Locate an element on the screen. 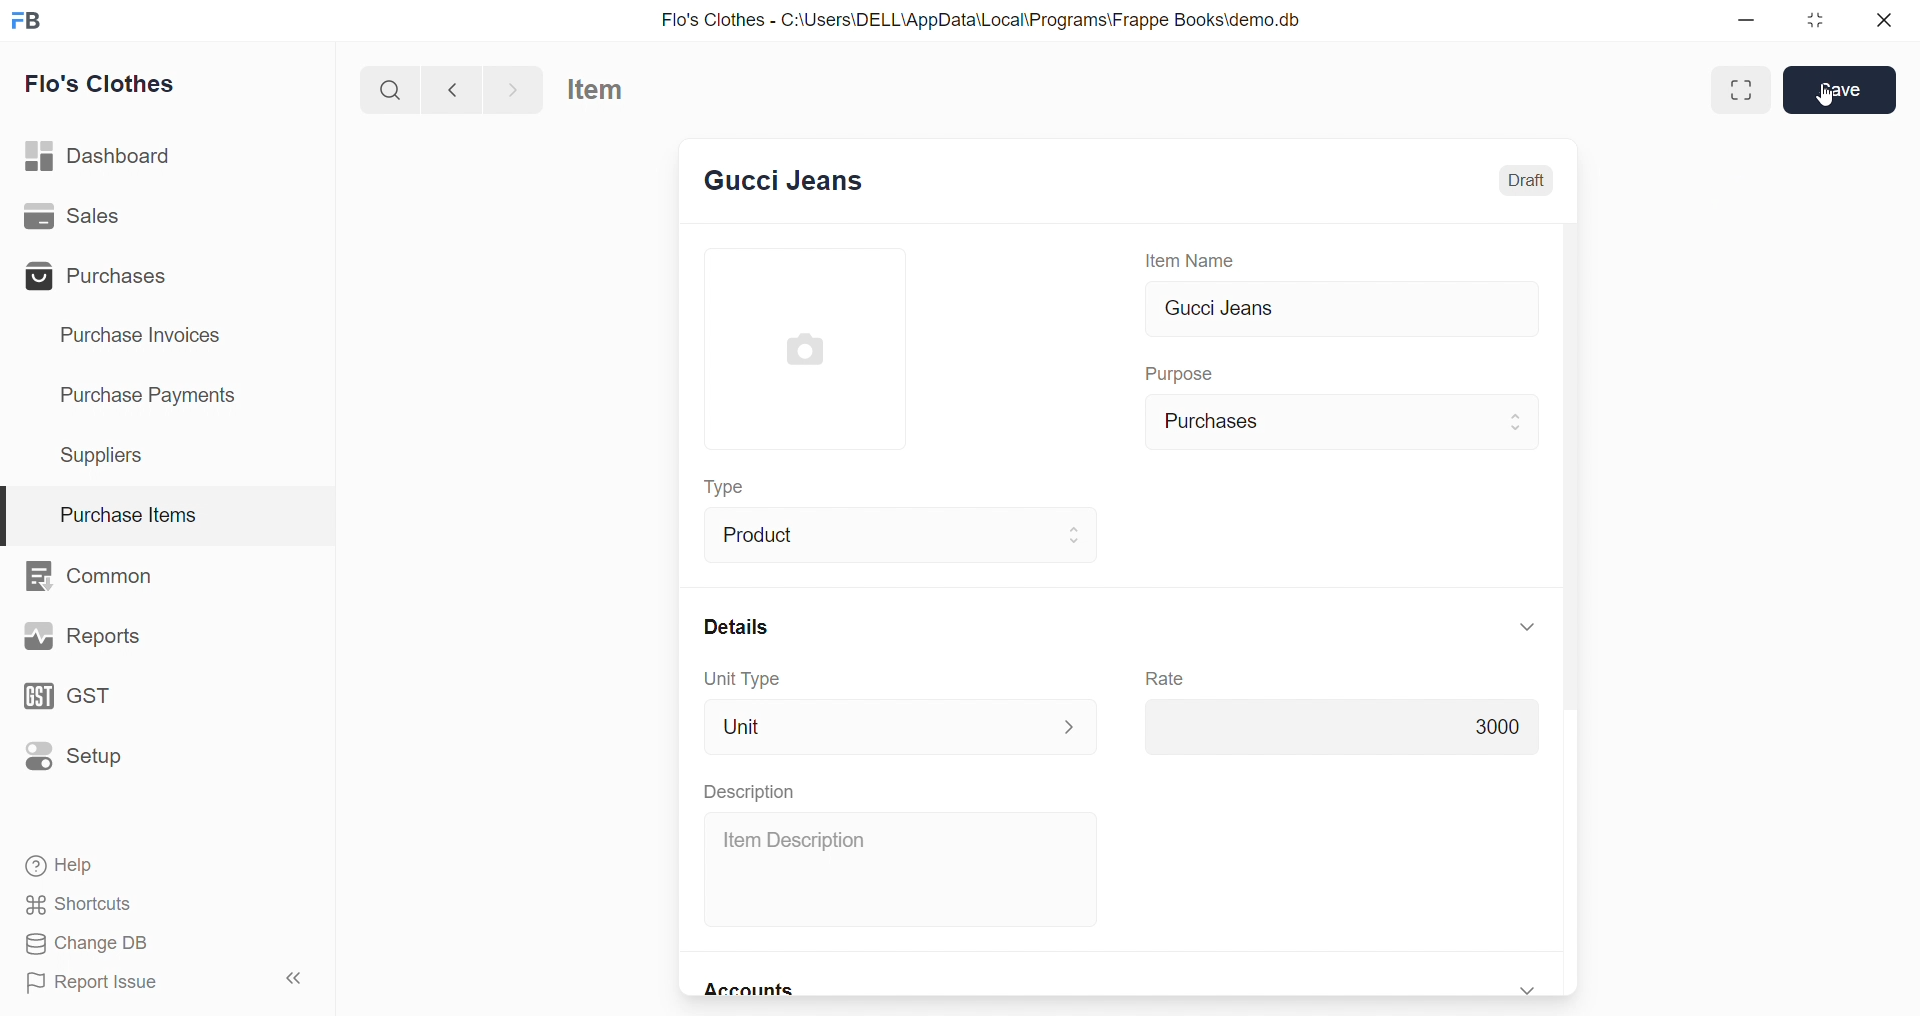 This screenshot has height=1016, width=1920. Setup is located at coordinates (88, 759).